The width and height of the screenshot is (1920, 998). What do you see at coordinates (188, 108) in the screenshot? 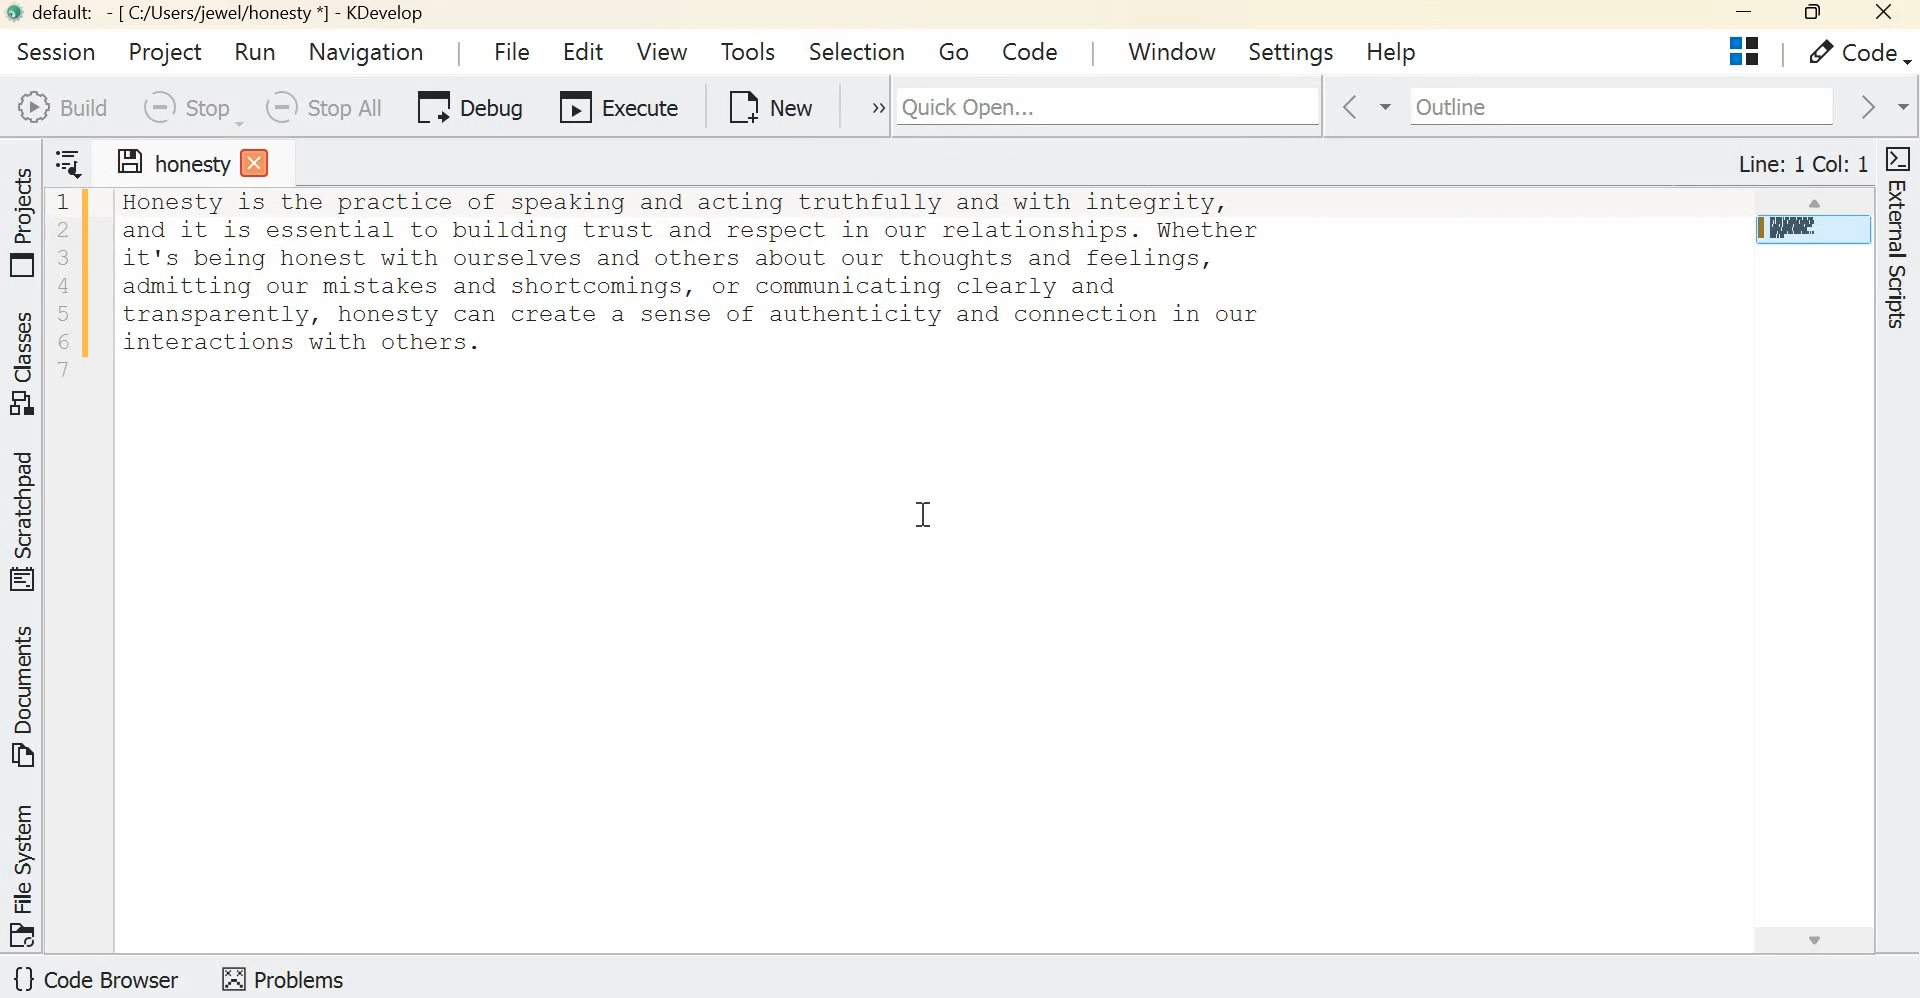
I see `Menu allowing to Stop all individual jobs` at bounding box center [188, 108].